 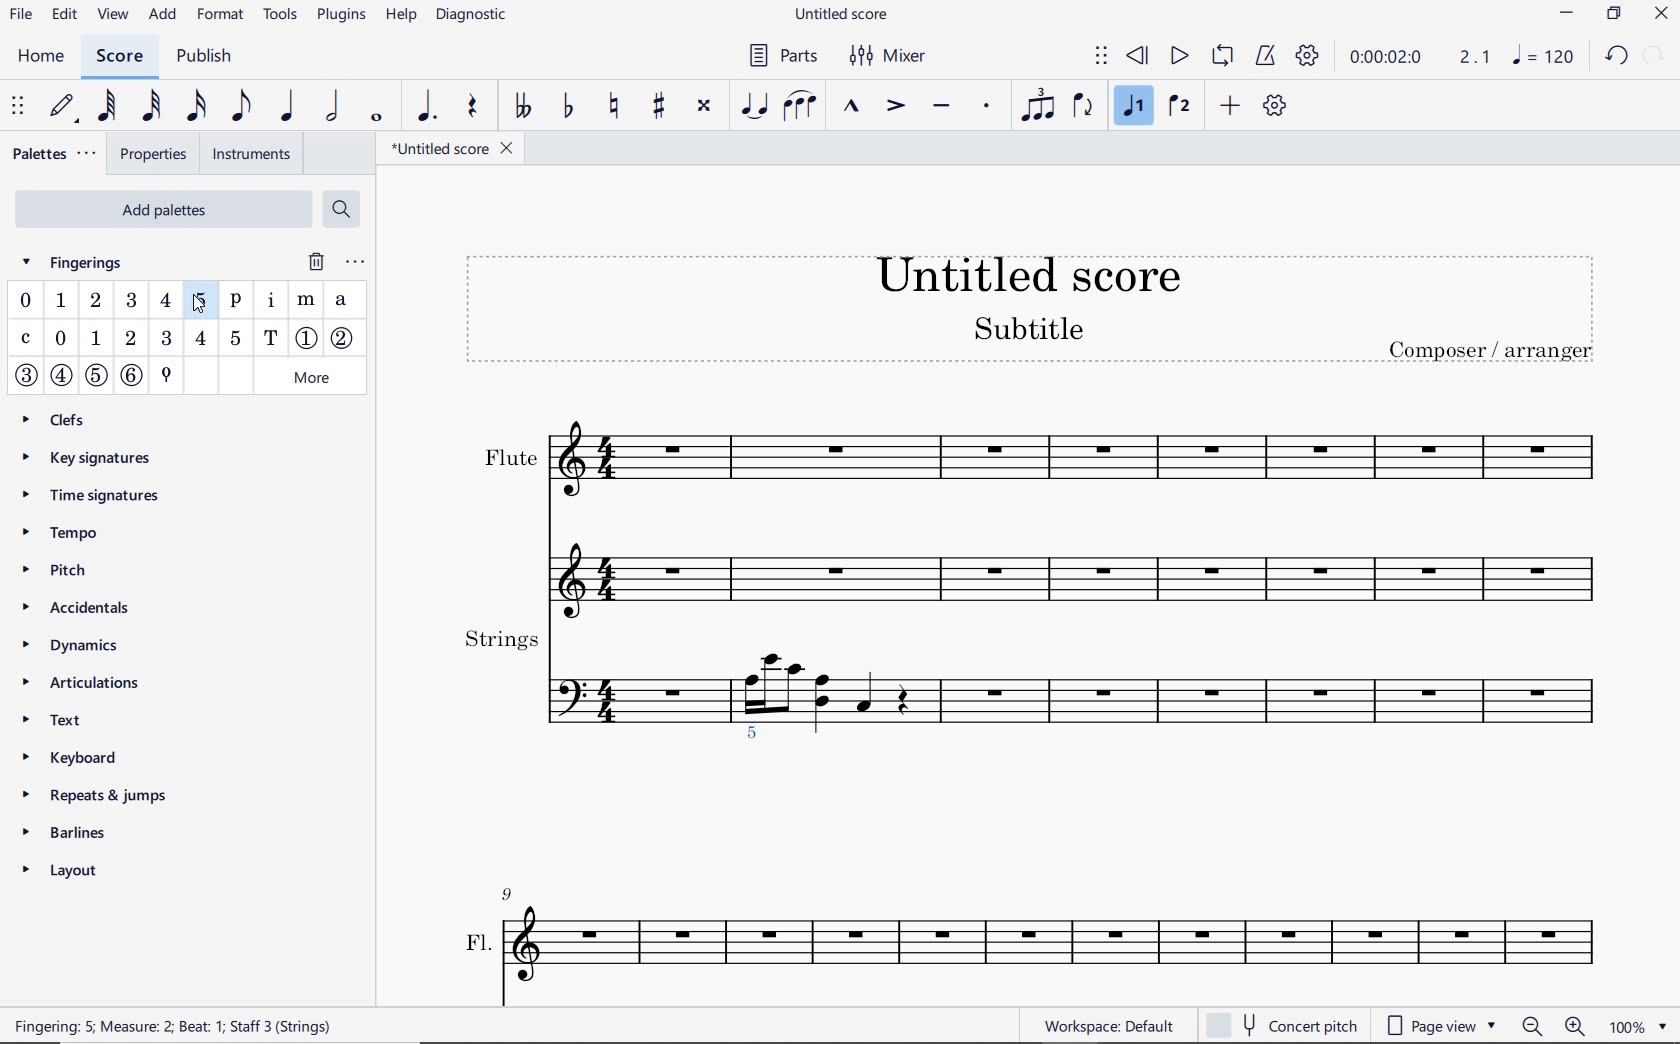 I want to click on playback settings, so click(x=1309, y=57).